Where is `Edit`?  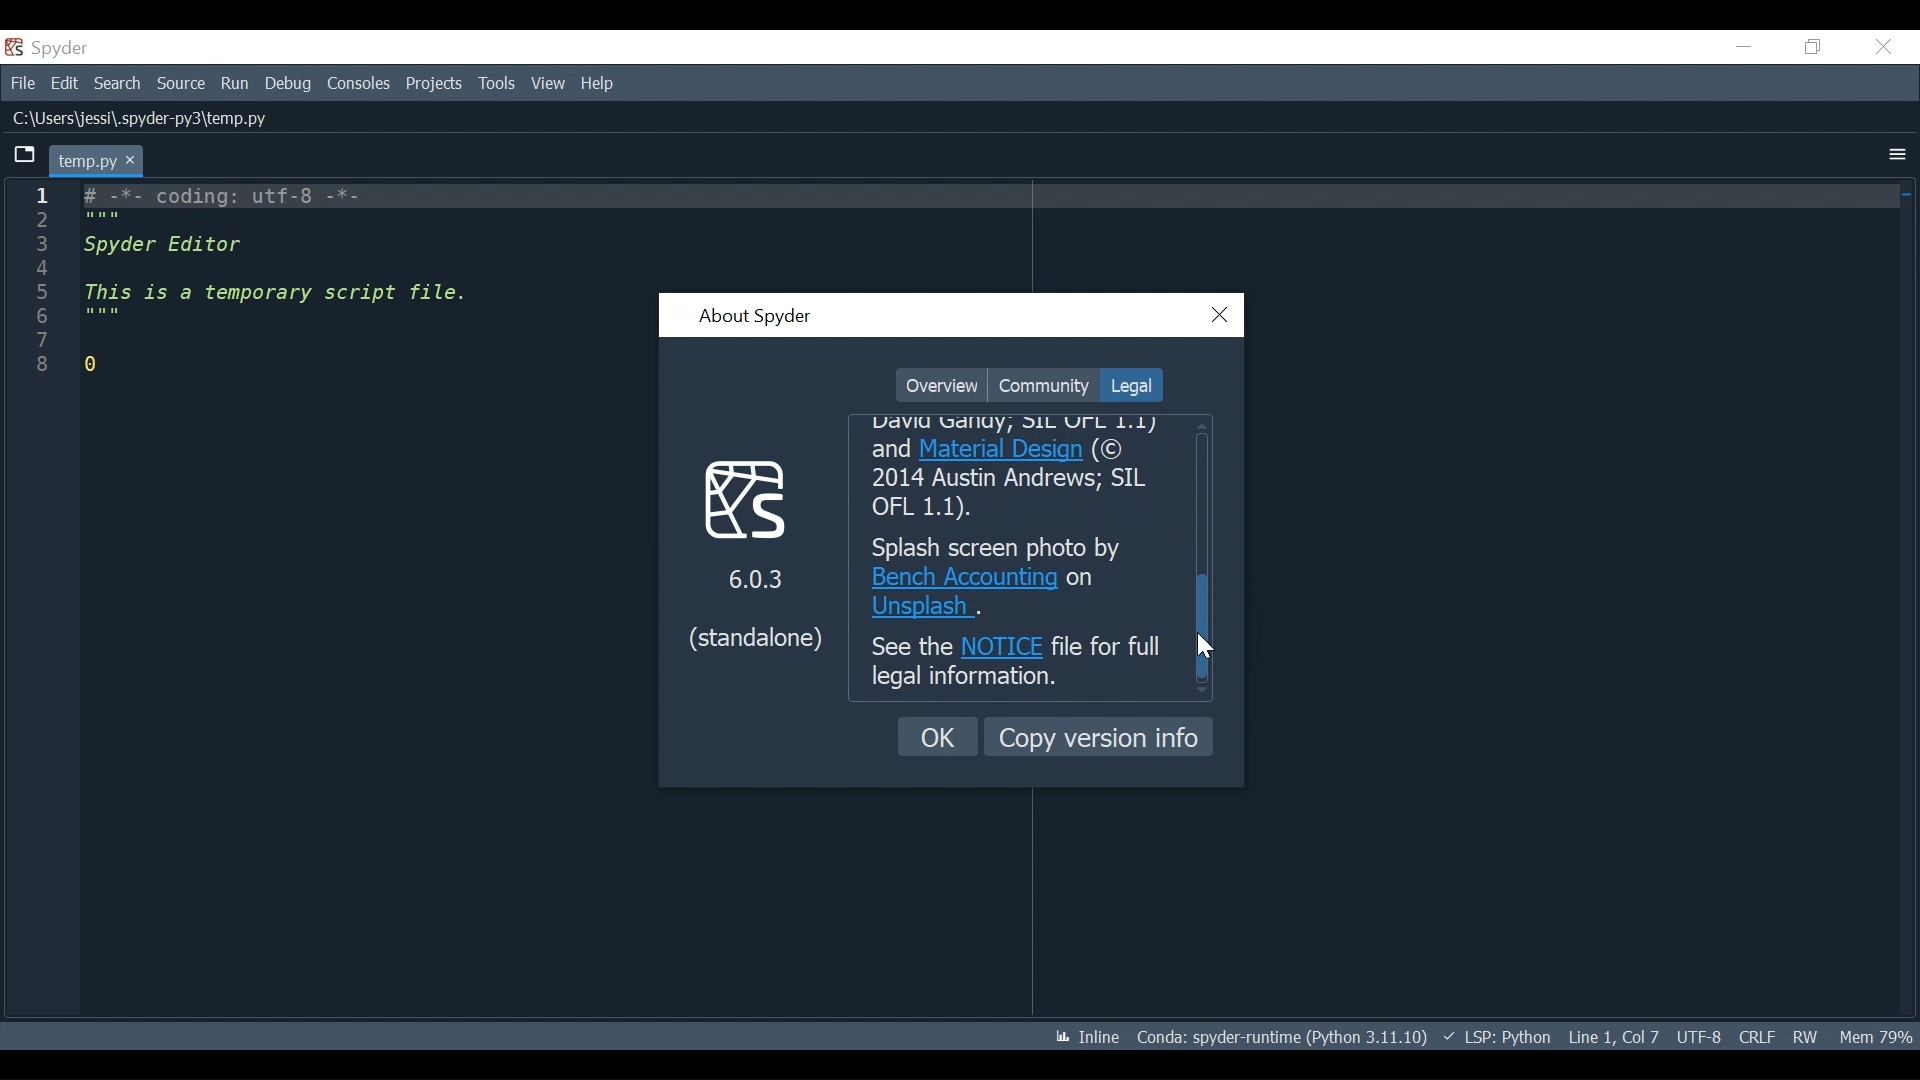
Edit is located at coordinates (64, 82).